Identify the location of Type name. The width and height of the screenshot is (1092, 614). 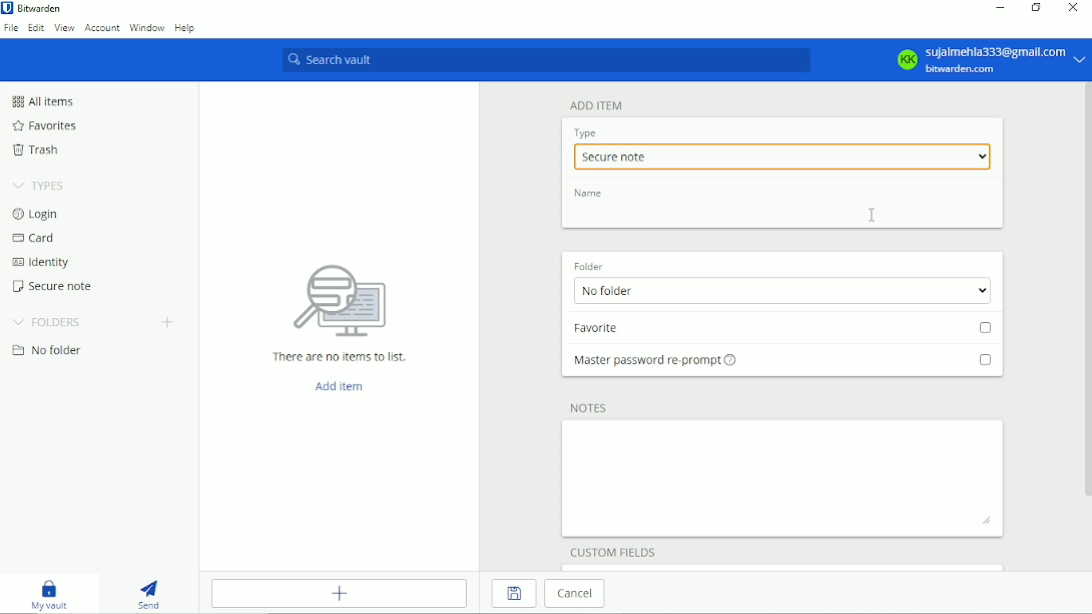
(783, 215).